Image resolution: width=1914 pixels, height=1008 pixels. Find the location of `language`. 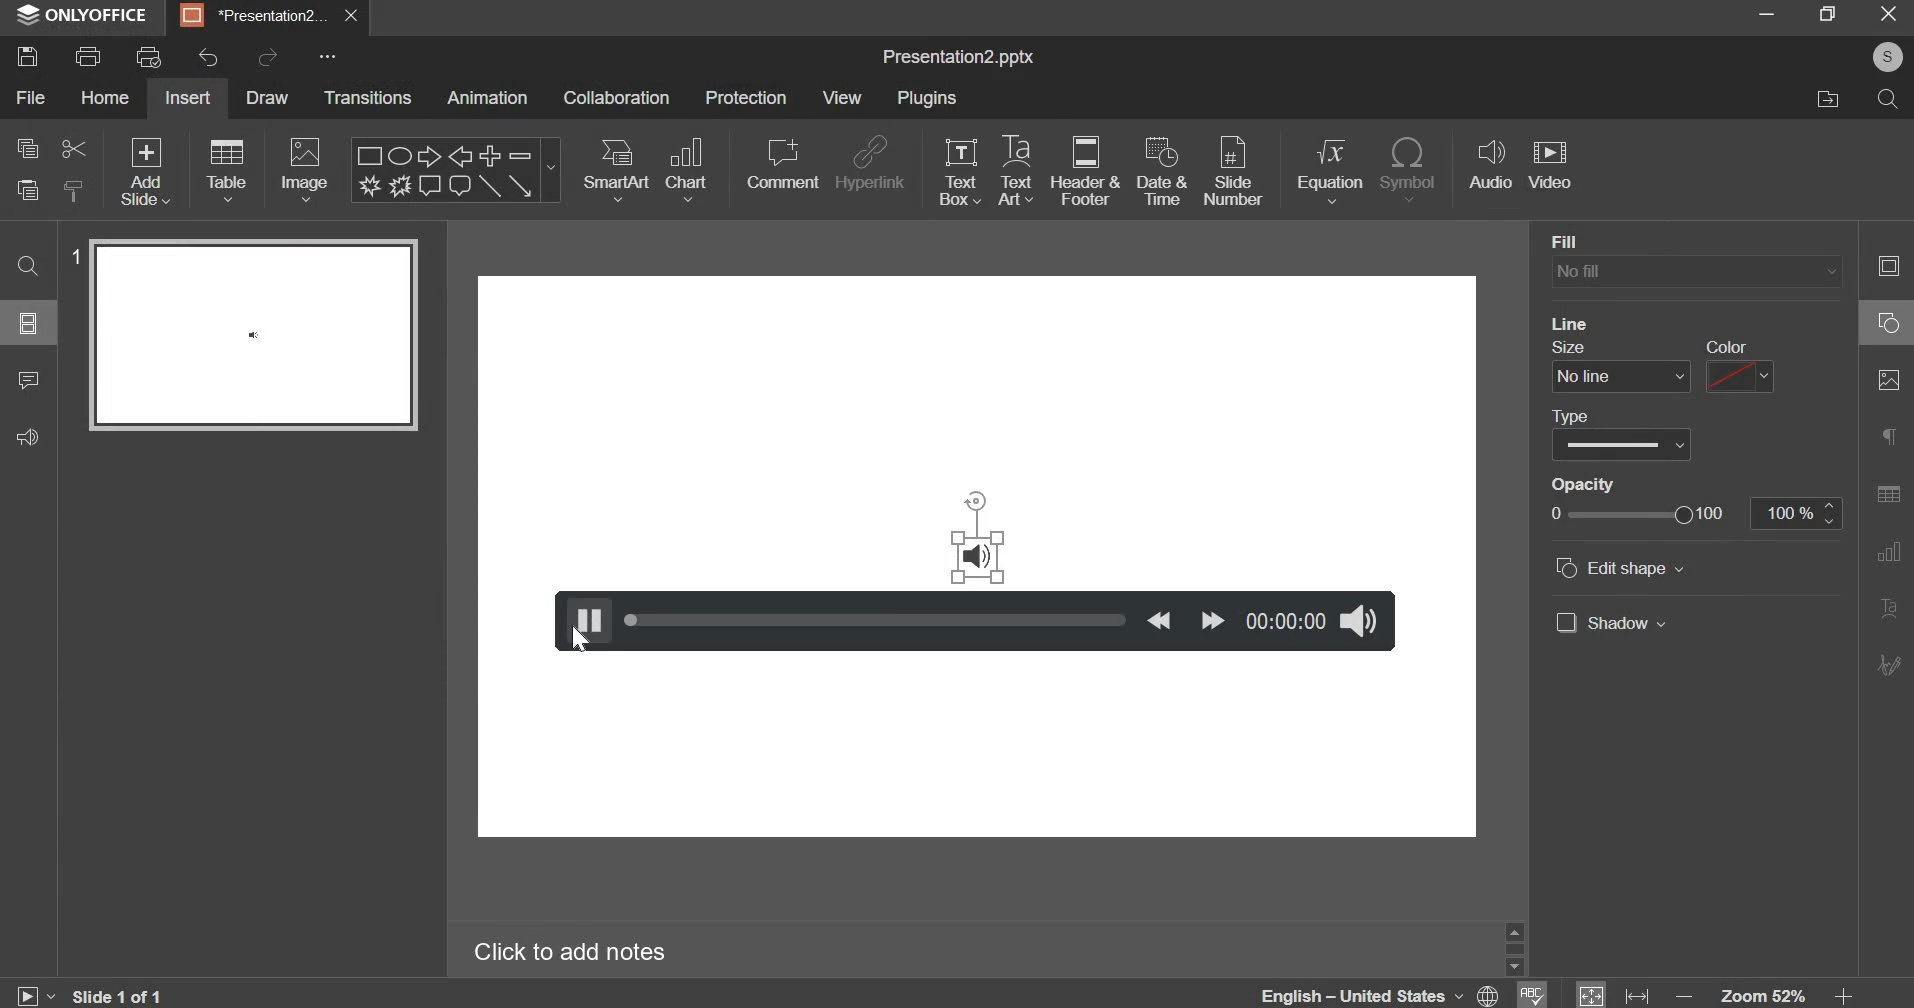

language is located at coordinates (1376, 994).